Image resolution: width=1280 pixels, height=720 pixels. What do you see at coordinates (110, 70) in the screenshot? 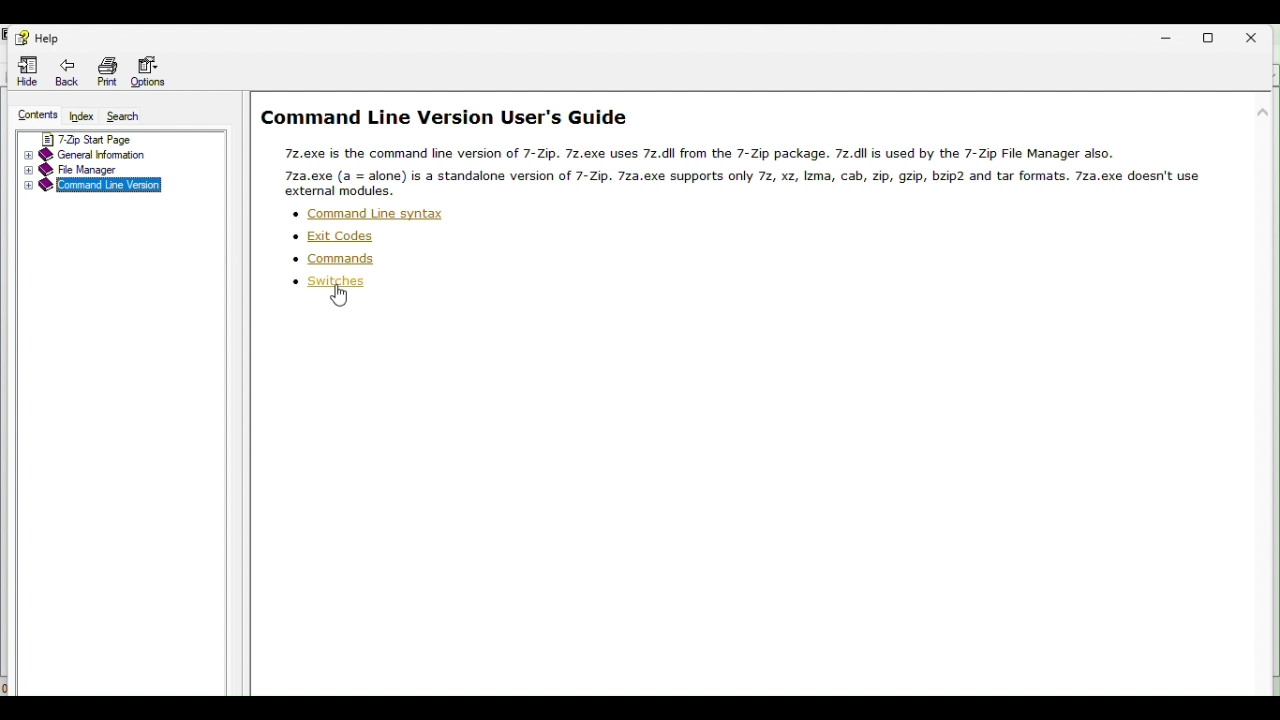
I see `Print ` at bounding box center [110, 70].